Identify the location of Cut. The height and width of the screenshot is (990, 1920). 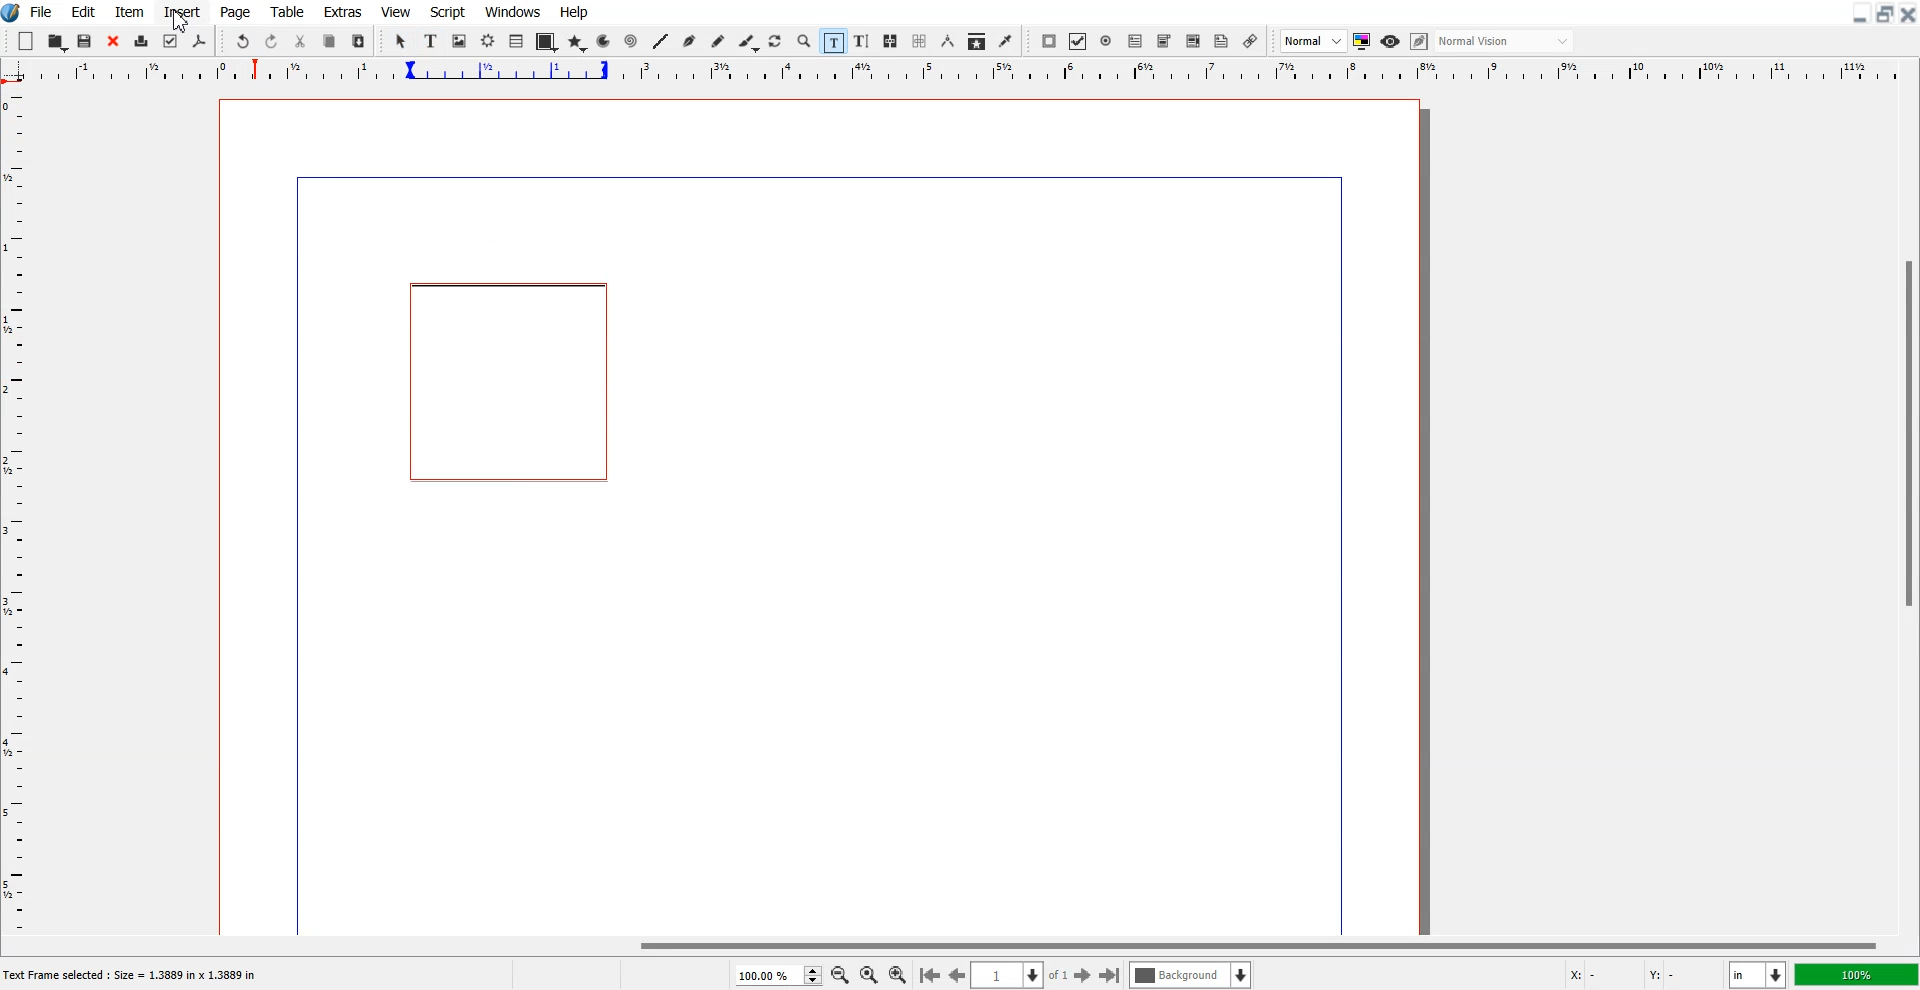
(300, 41).